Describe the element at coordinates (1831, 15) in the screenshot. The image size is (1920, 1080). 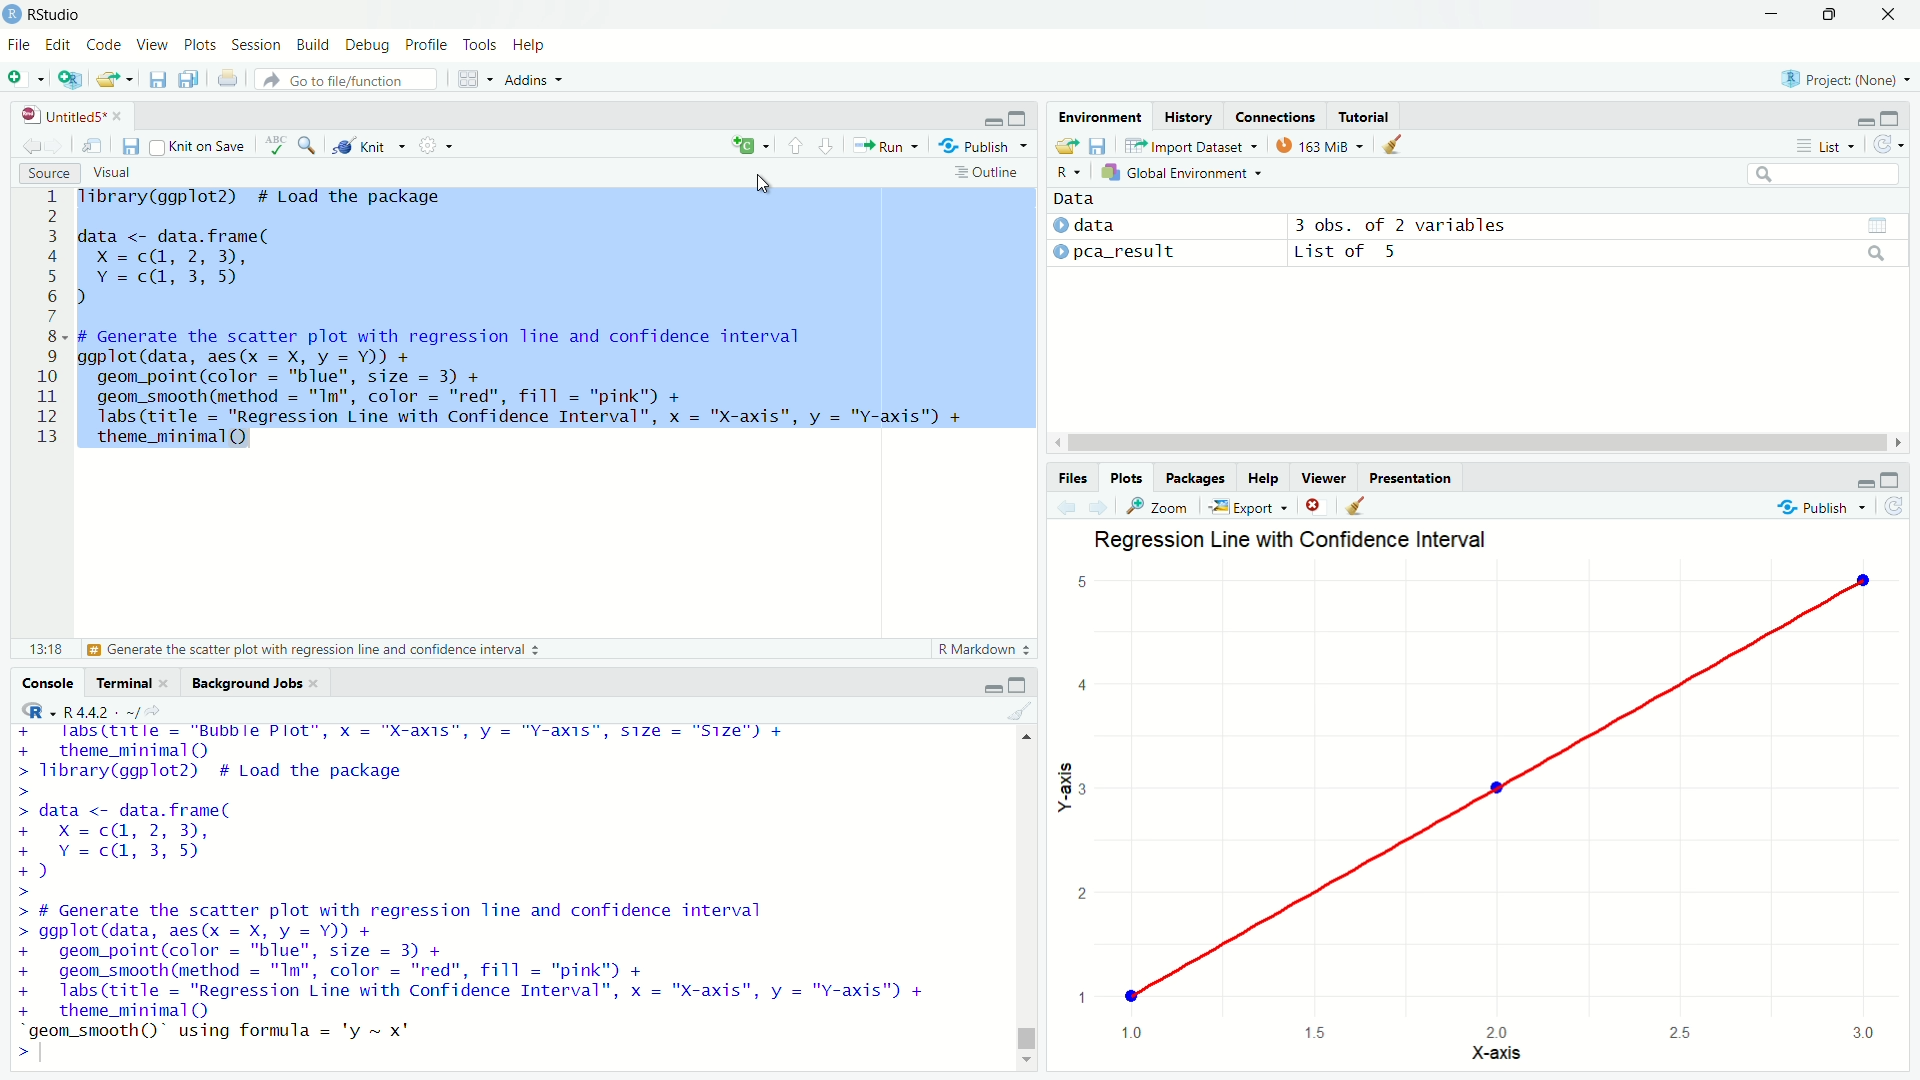
I see `restore` at that location.